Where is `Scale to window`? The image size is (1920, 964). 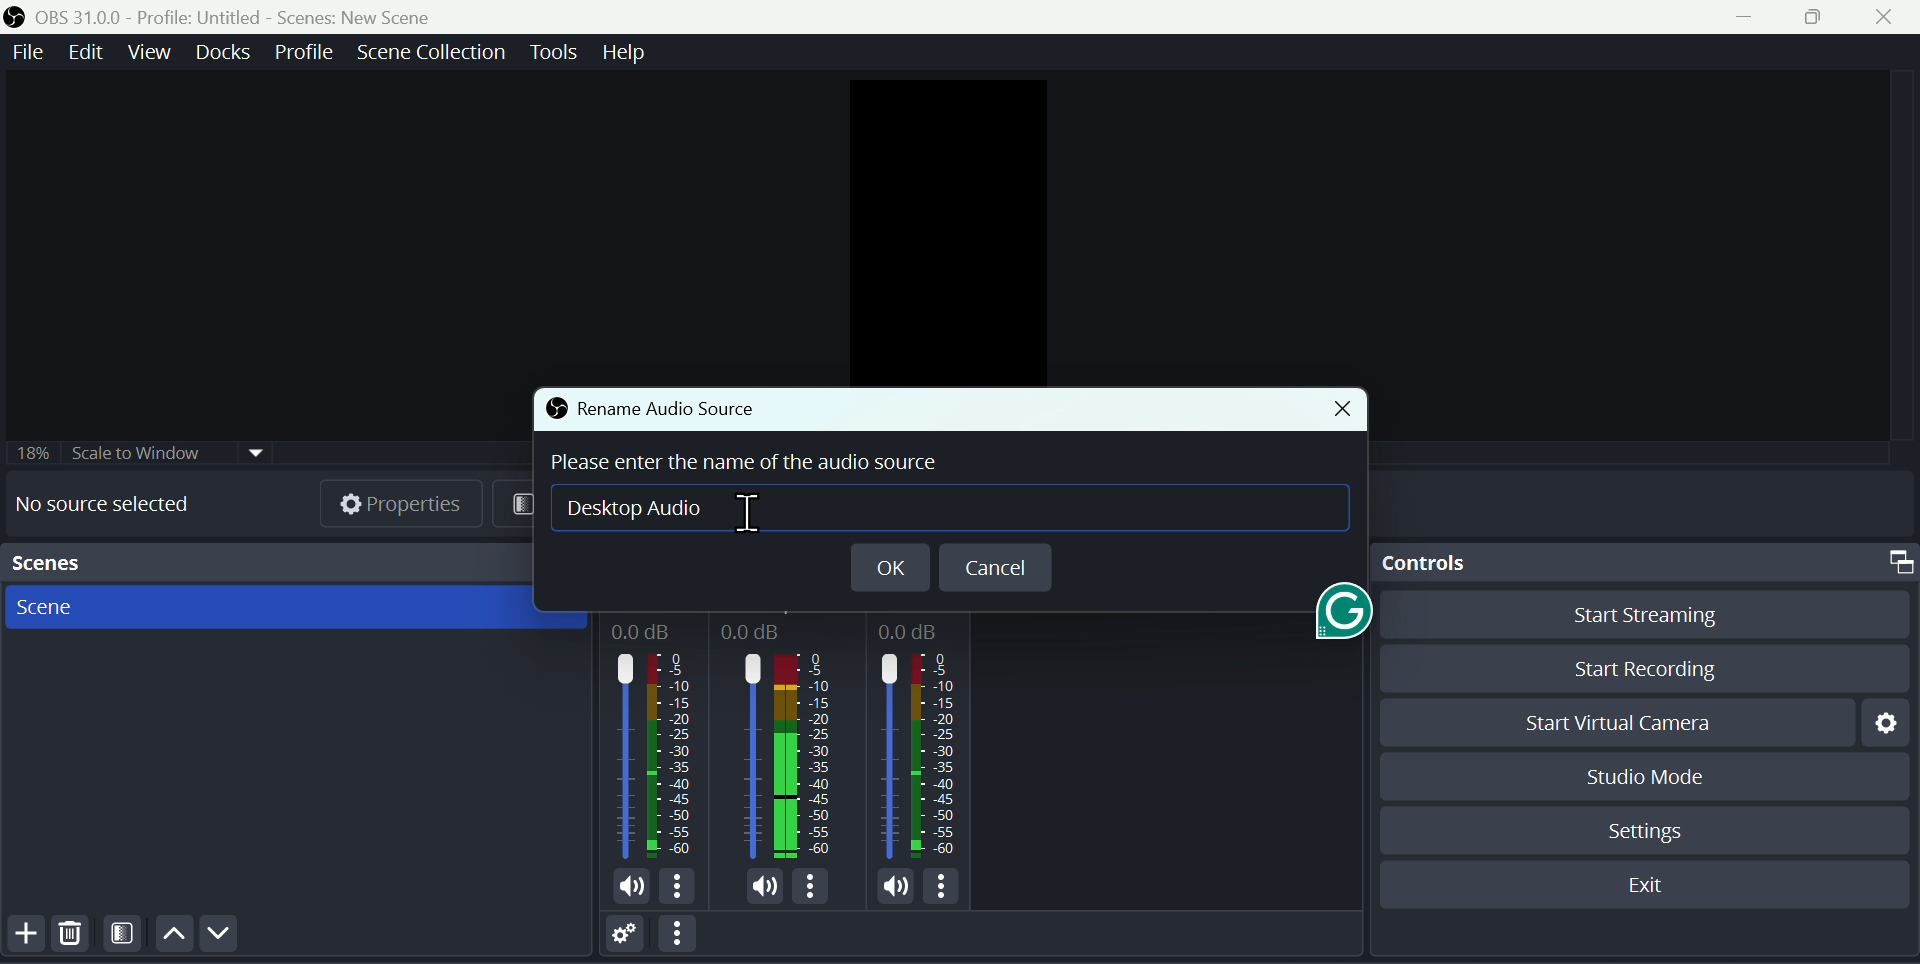 Scale to window is located at coordinates (136, 453).